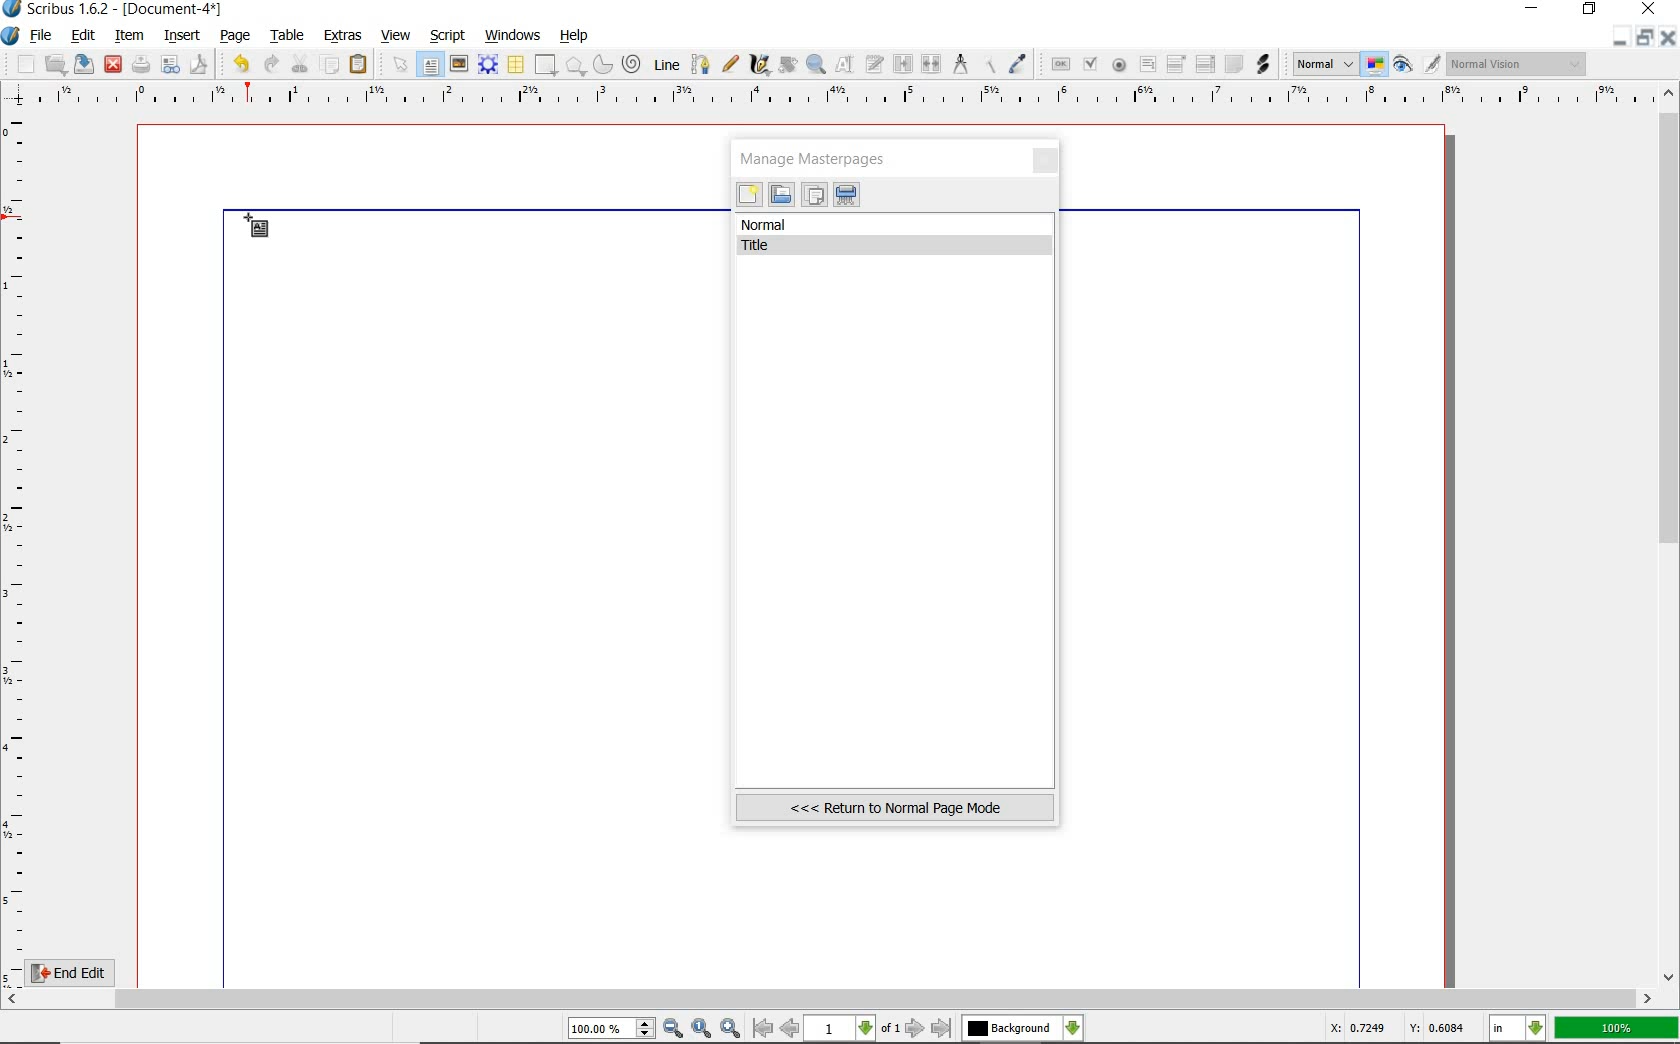  What do you see at coordinates (917, 1028) in the screenshot?
I see `go to next page` at bounding box center [917, 1028].